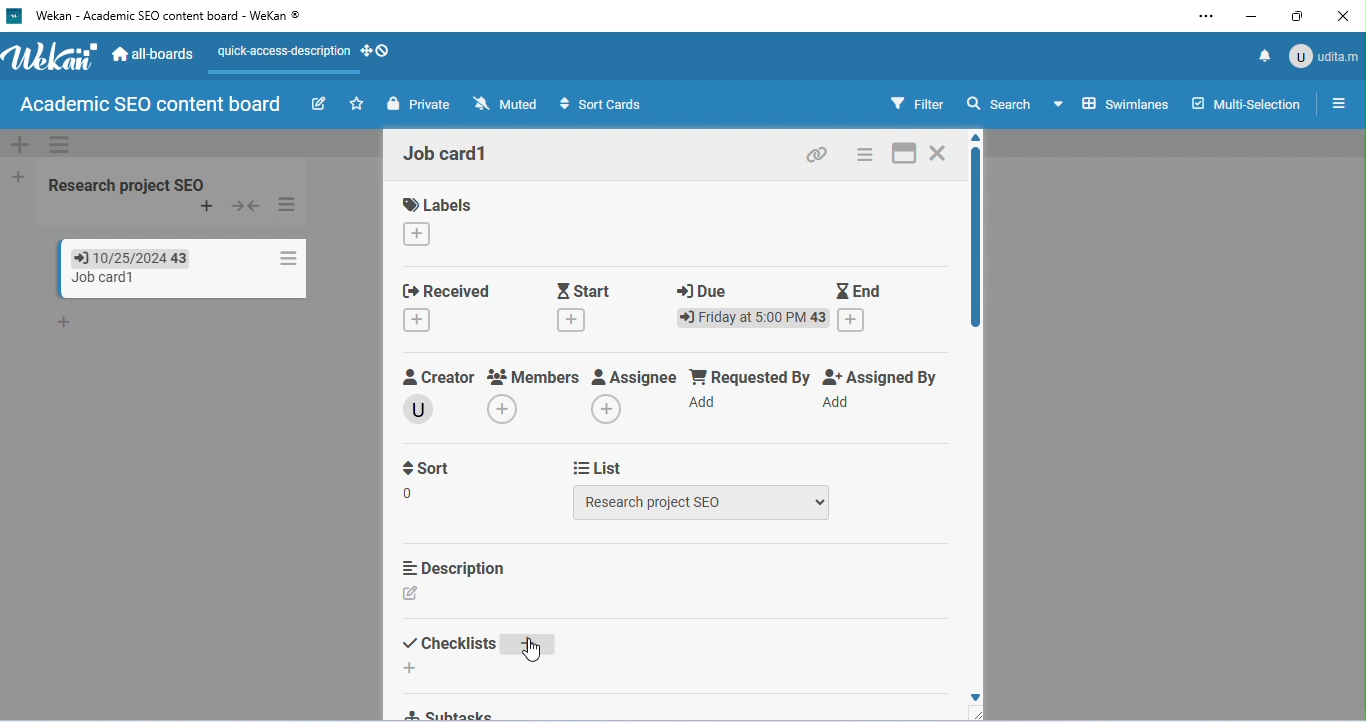  Describe the element at coordinates (356, 104) in the screenshot. I see `click to star this board` at that location.